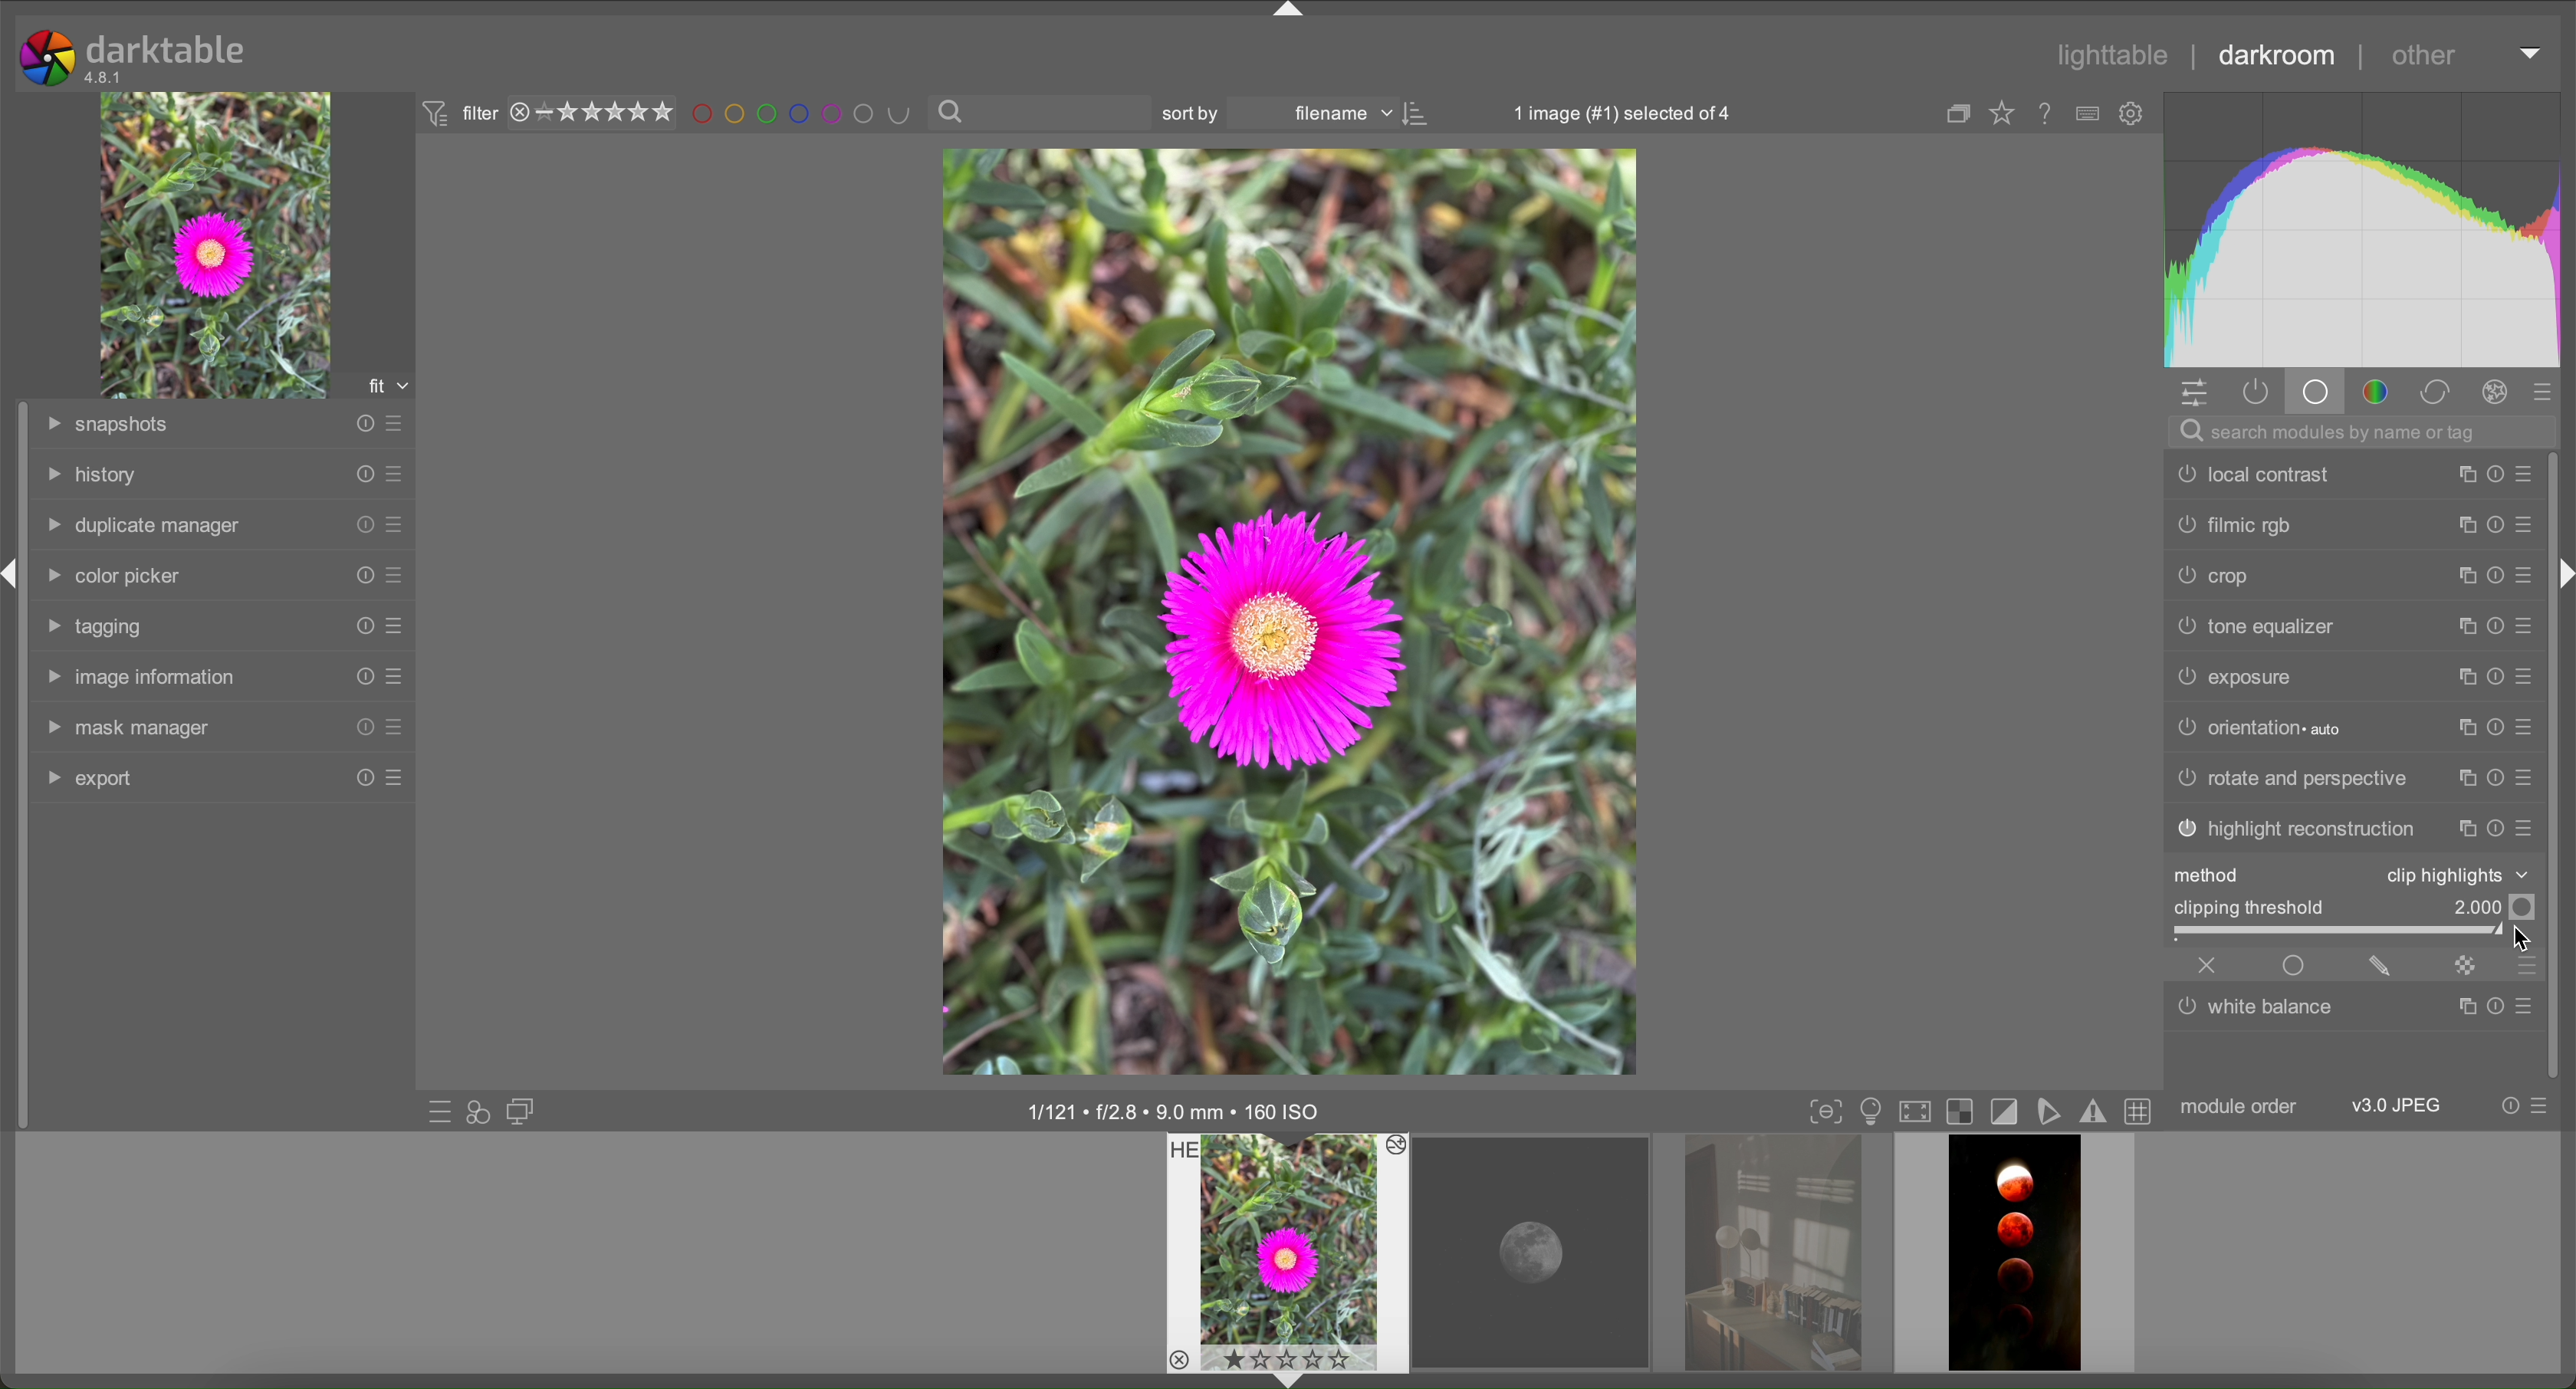 This screenshot has width=2576, height=1389. Describe the element at coordinates (2296, 964) in the screenshot. I see `enable` at that location.